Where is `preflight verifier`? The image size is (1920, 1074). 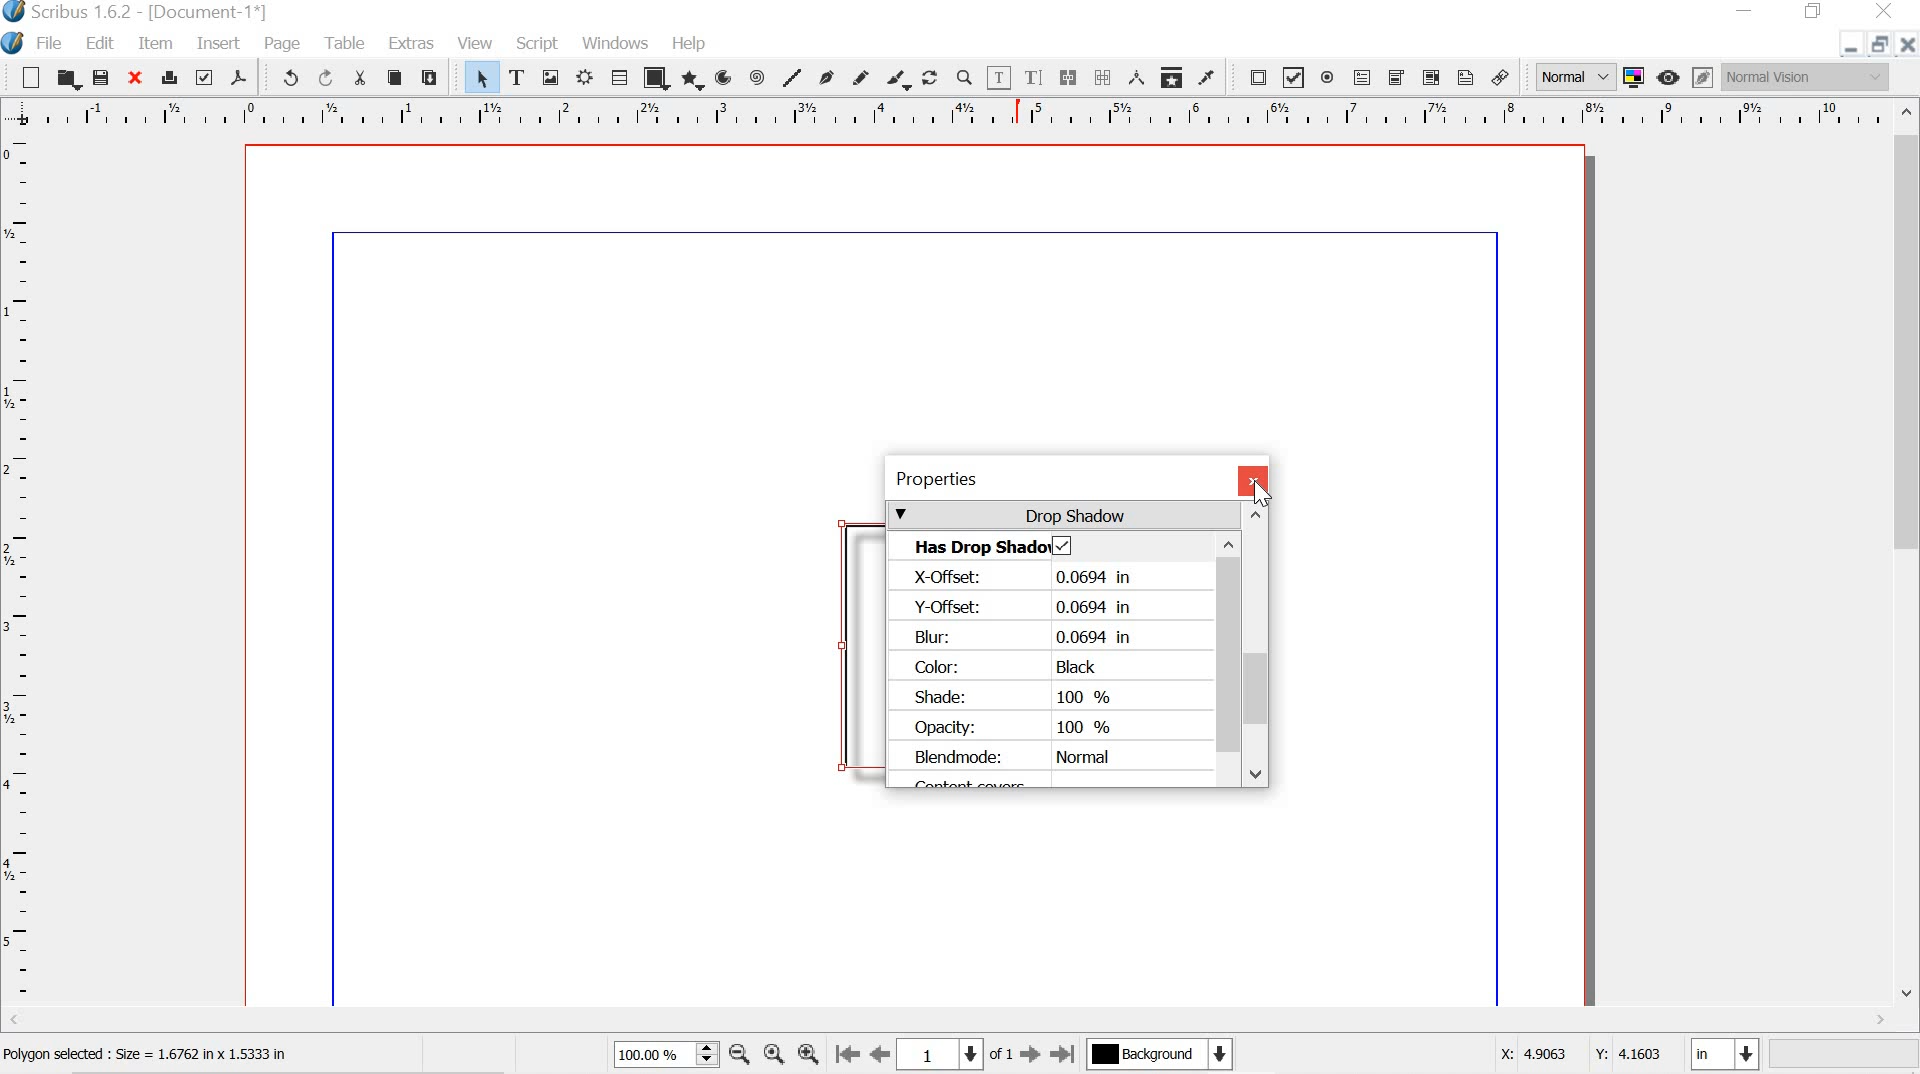 preflight verifier is located at coordinates (205, 77).